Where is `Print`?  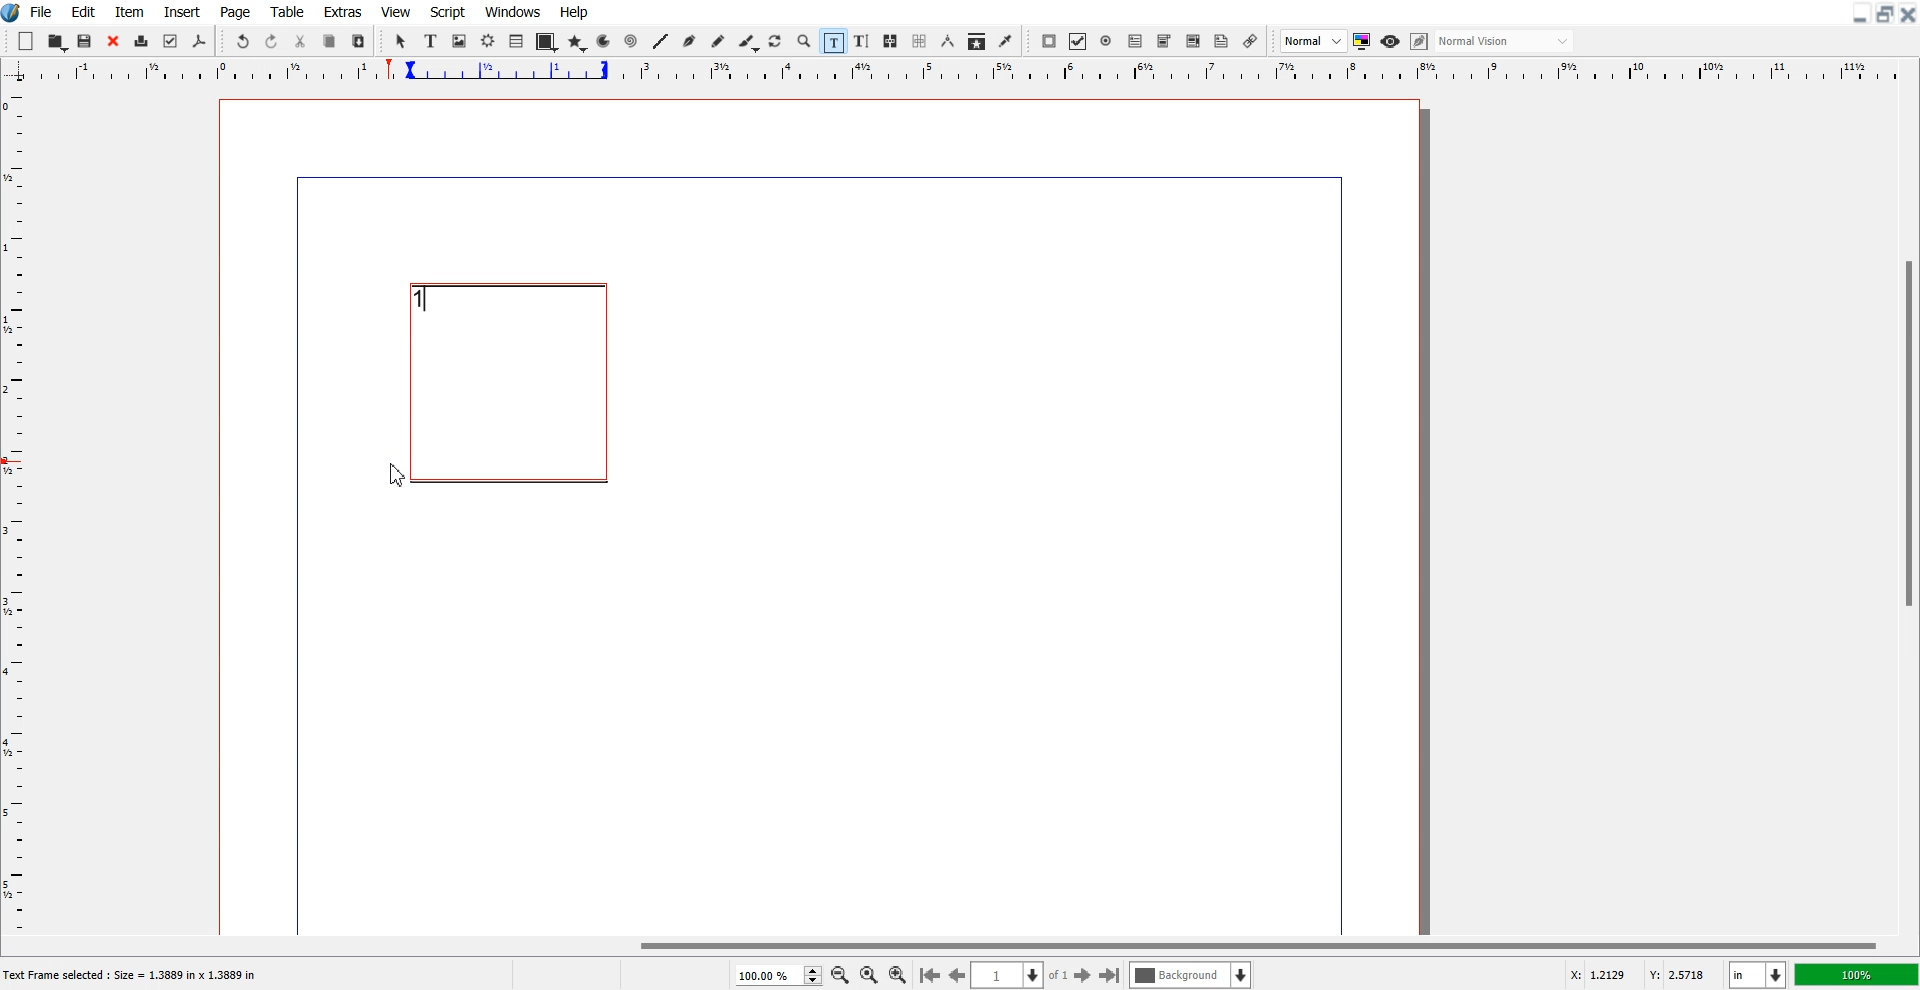 Print is located at coordinates (142, 43).